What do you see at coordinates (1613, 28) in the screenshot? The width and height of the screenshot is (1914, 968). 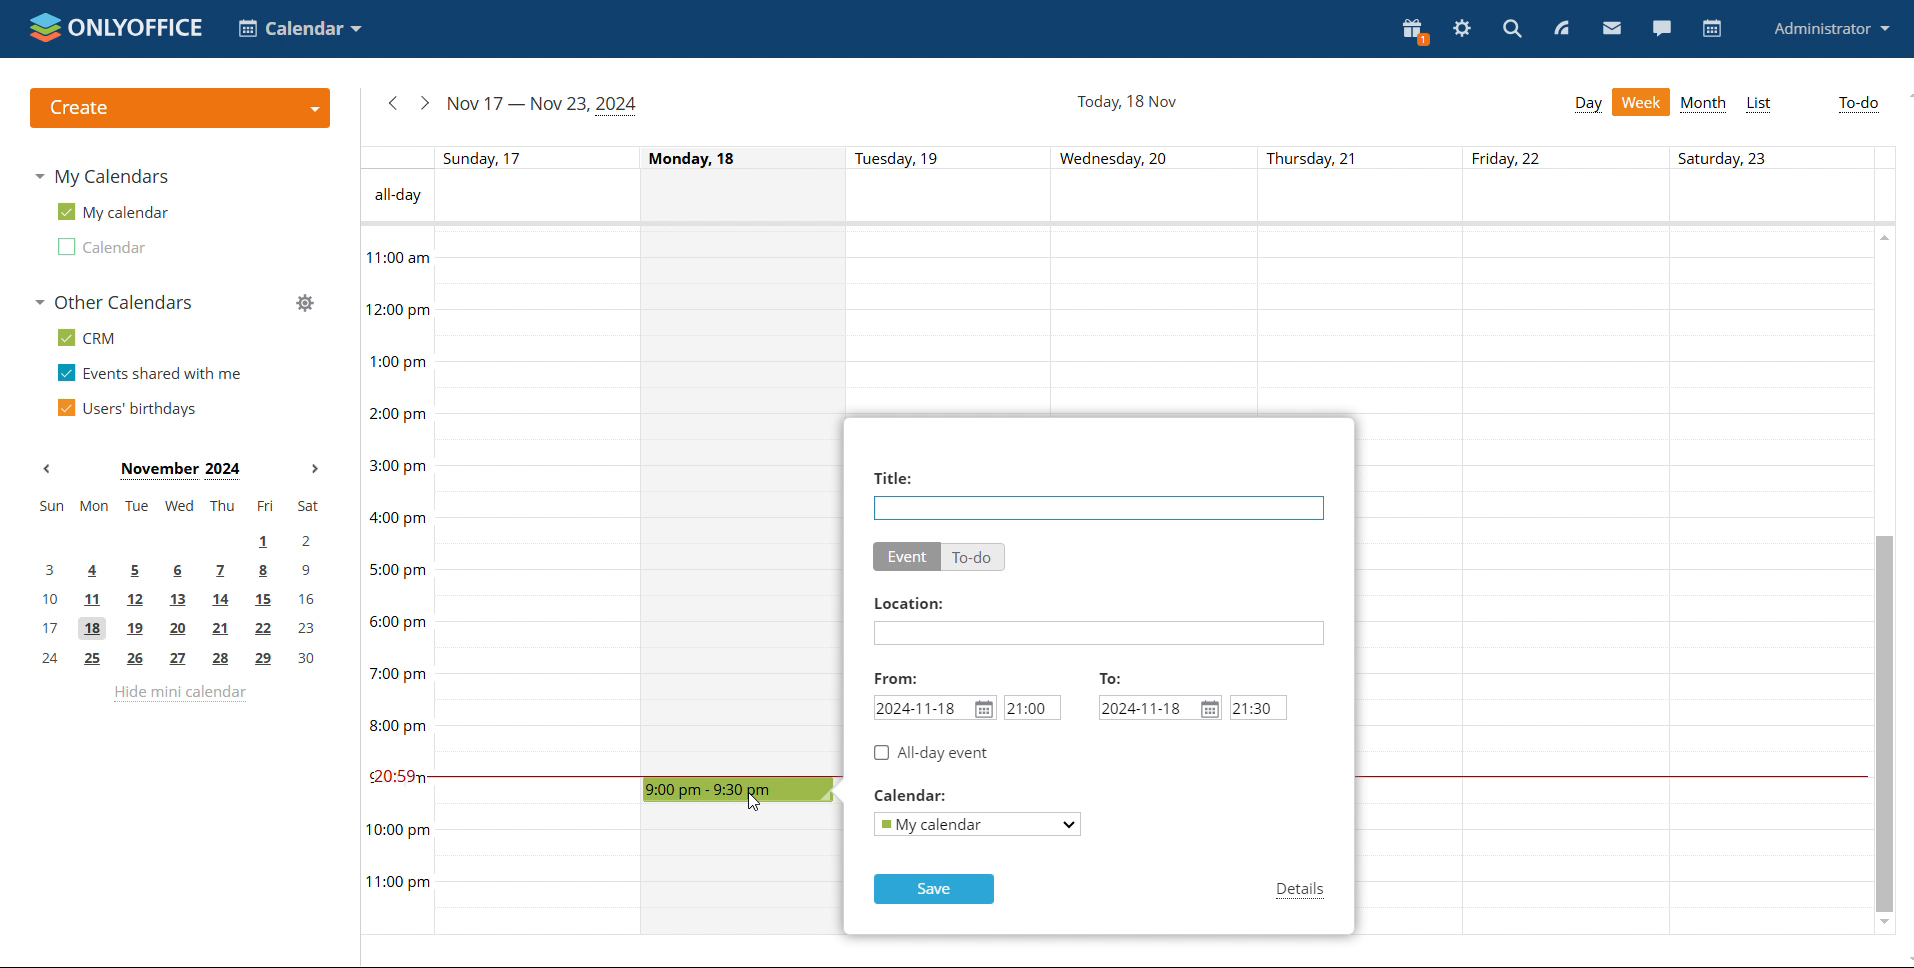 I see `mail` at bounding box center [1613, 28].